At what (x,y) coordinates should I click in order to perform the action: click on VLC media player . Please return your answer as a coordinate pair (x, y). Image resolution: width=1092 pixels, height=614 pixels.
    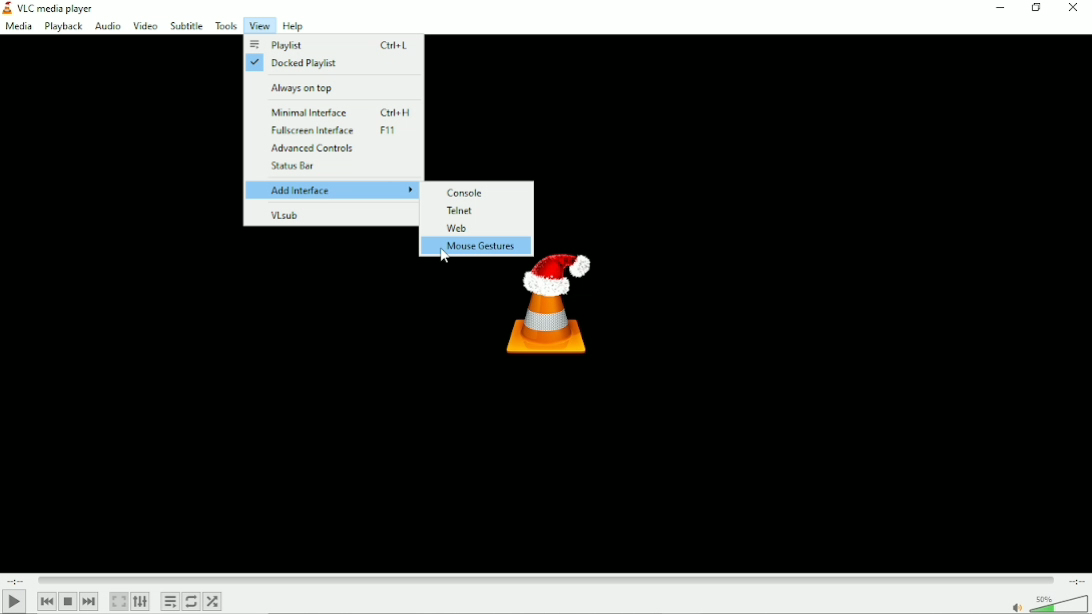
    Looking at the image, I should click on (58, 8).